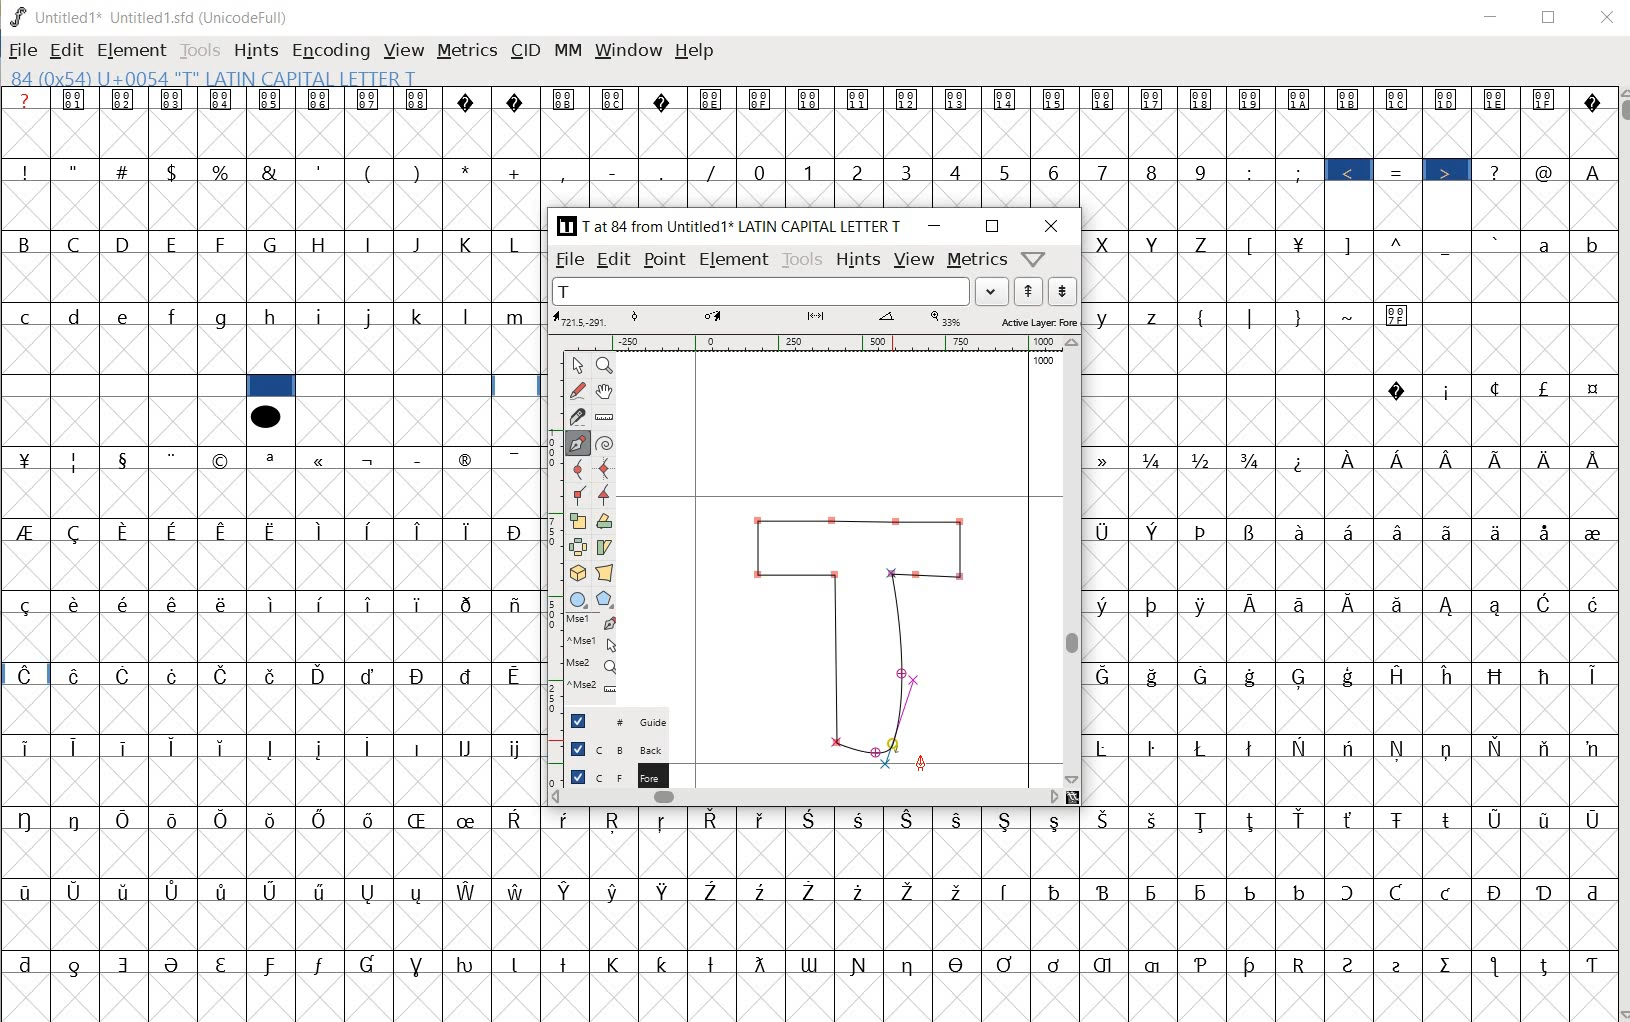  I want to click on foreground layer, so click(617, 774).